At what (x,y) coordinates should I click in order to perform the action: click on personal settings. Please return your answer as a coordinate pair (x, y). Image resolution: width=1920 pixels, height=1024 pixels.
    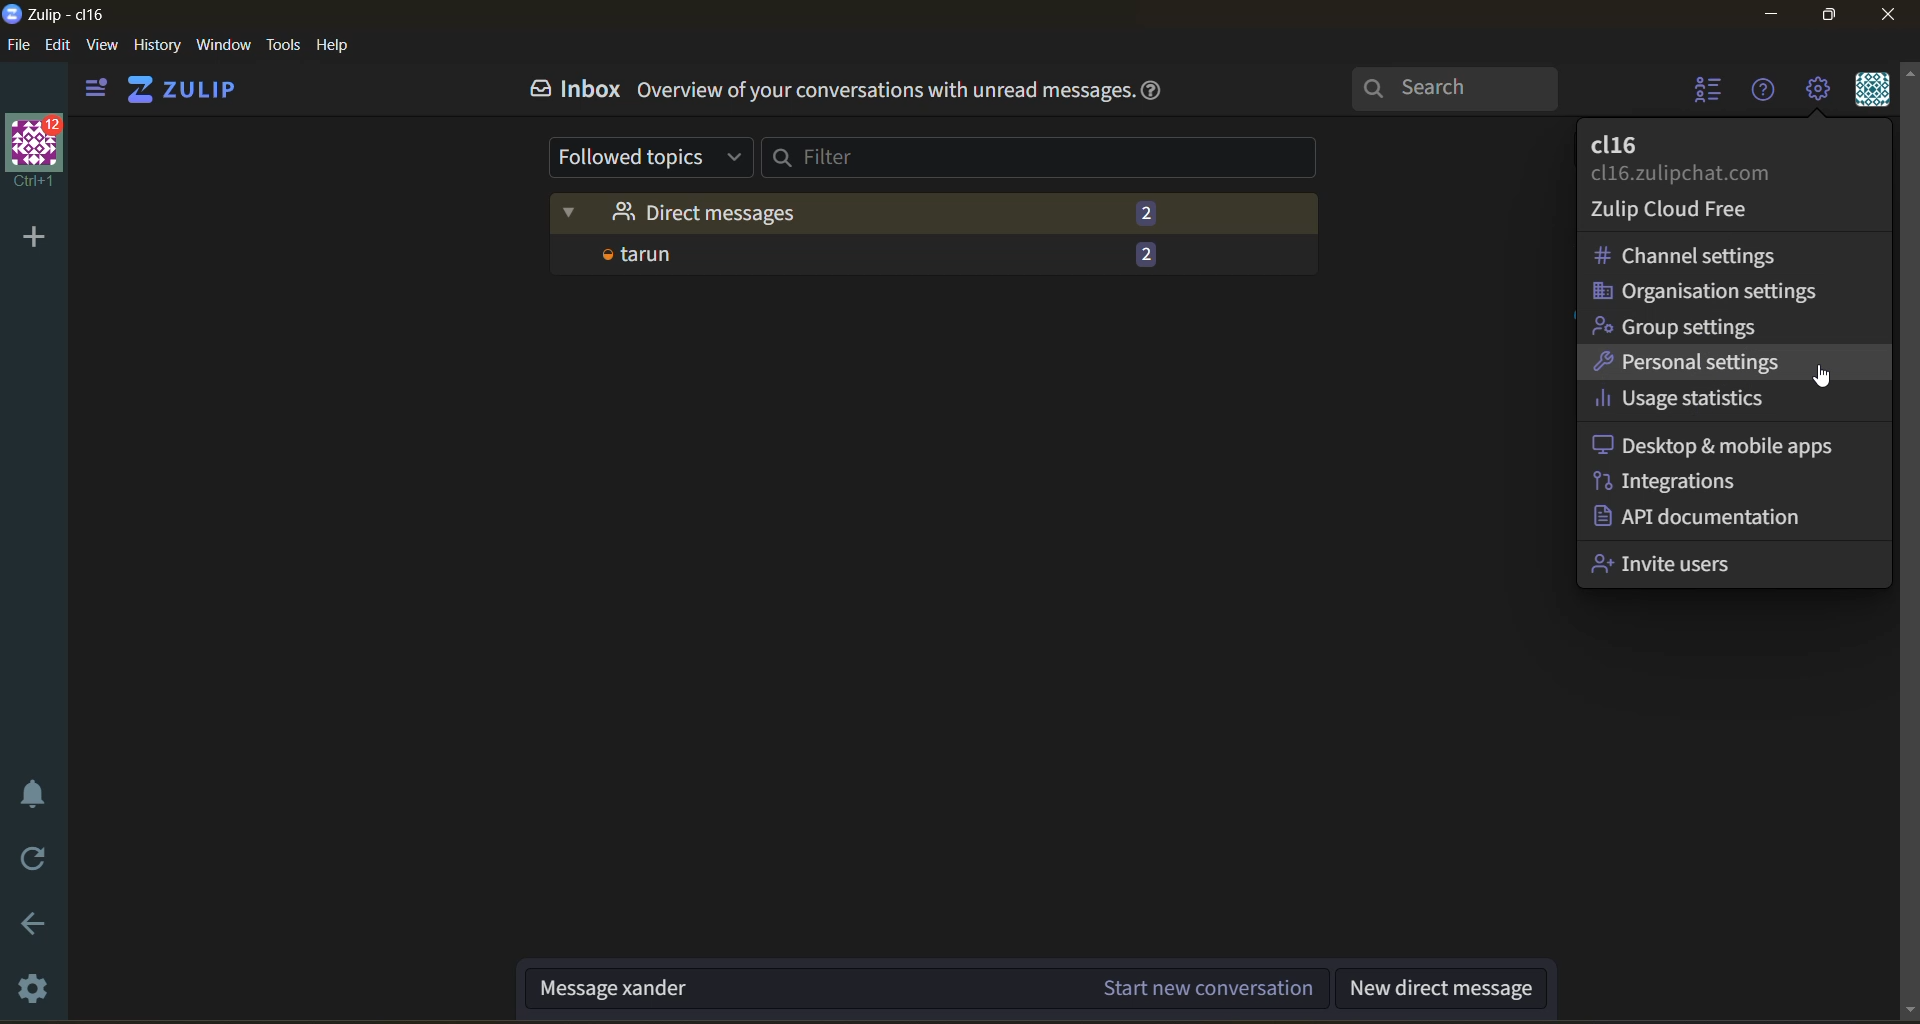
    Looking at the image, I should click on (1701, 361).